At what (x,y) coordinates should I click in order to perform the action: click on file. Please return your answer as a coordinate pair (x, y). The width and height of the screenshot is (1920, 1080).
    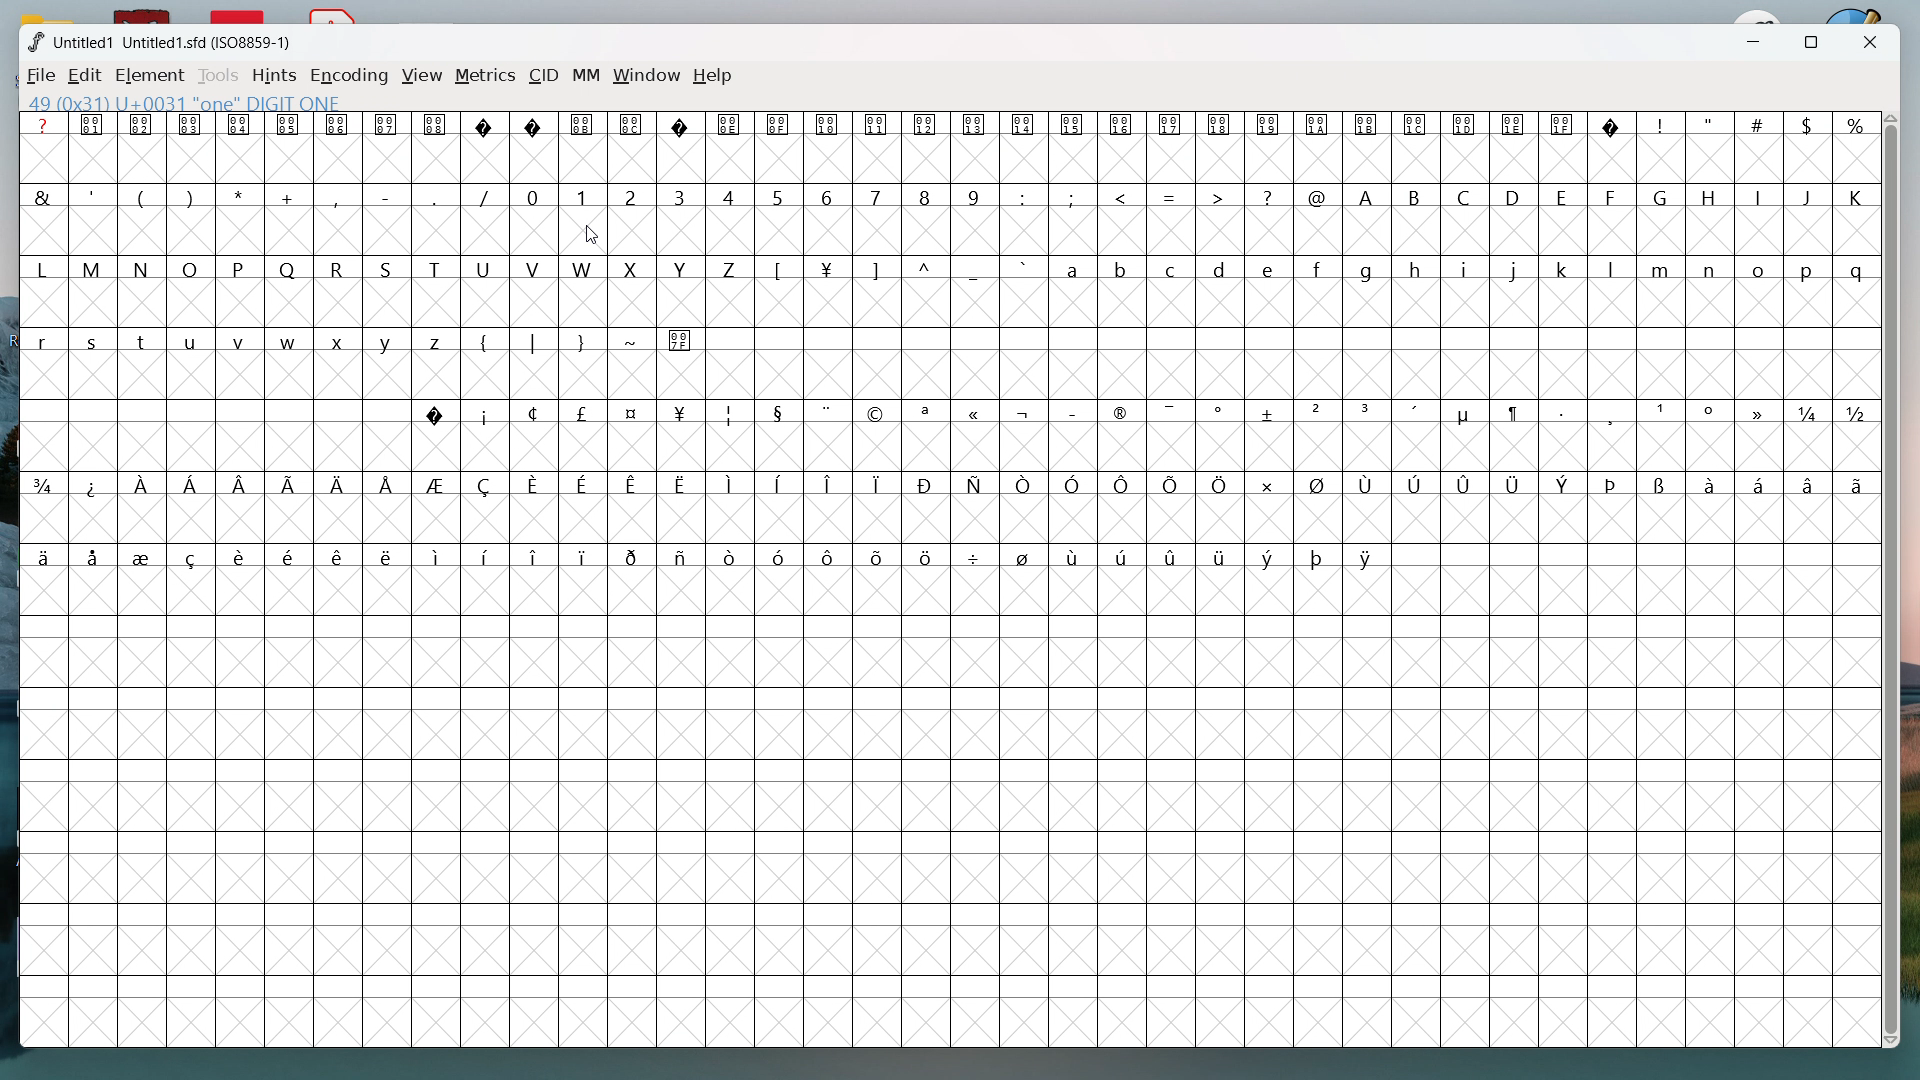
    Looking at the image, I should click on (42, 77).